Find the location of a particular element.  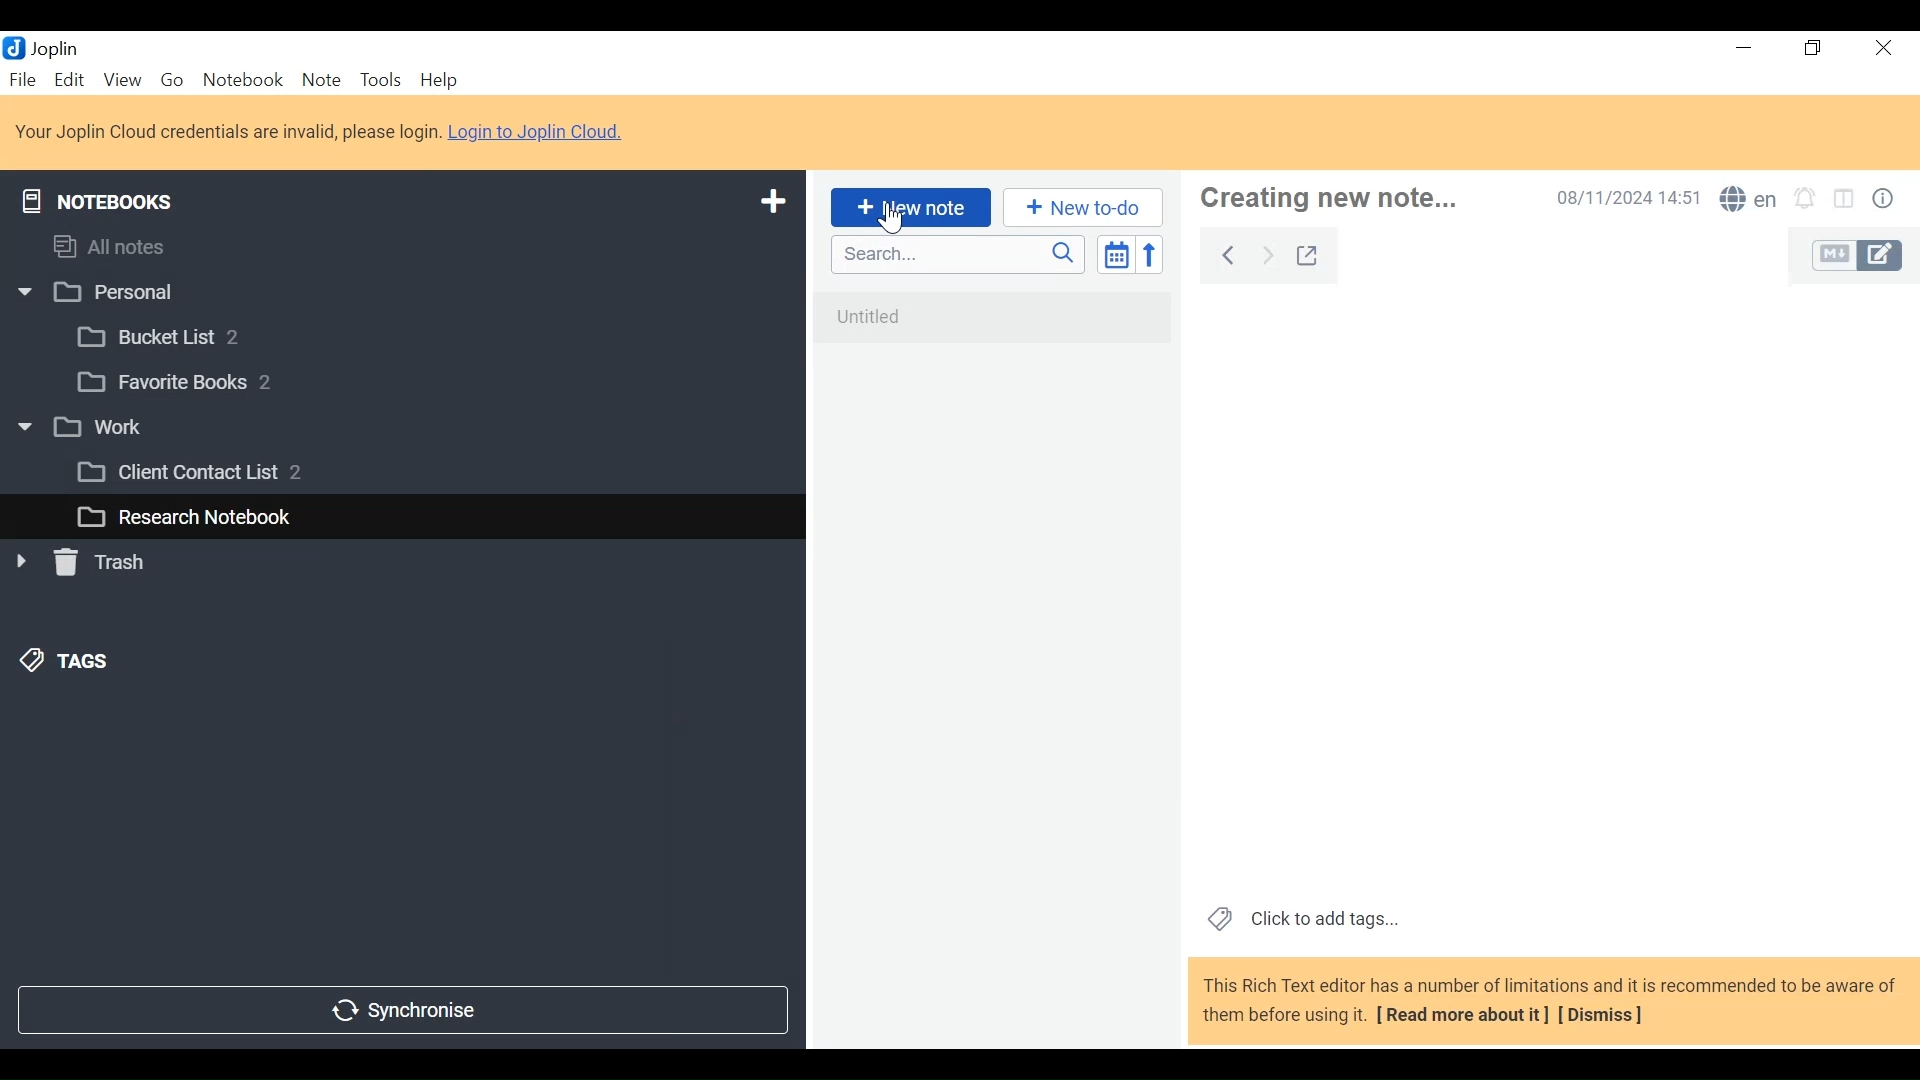

Forward is located at coordinates (1269, 253).